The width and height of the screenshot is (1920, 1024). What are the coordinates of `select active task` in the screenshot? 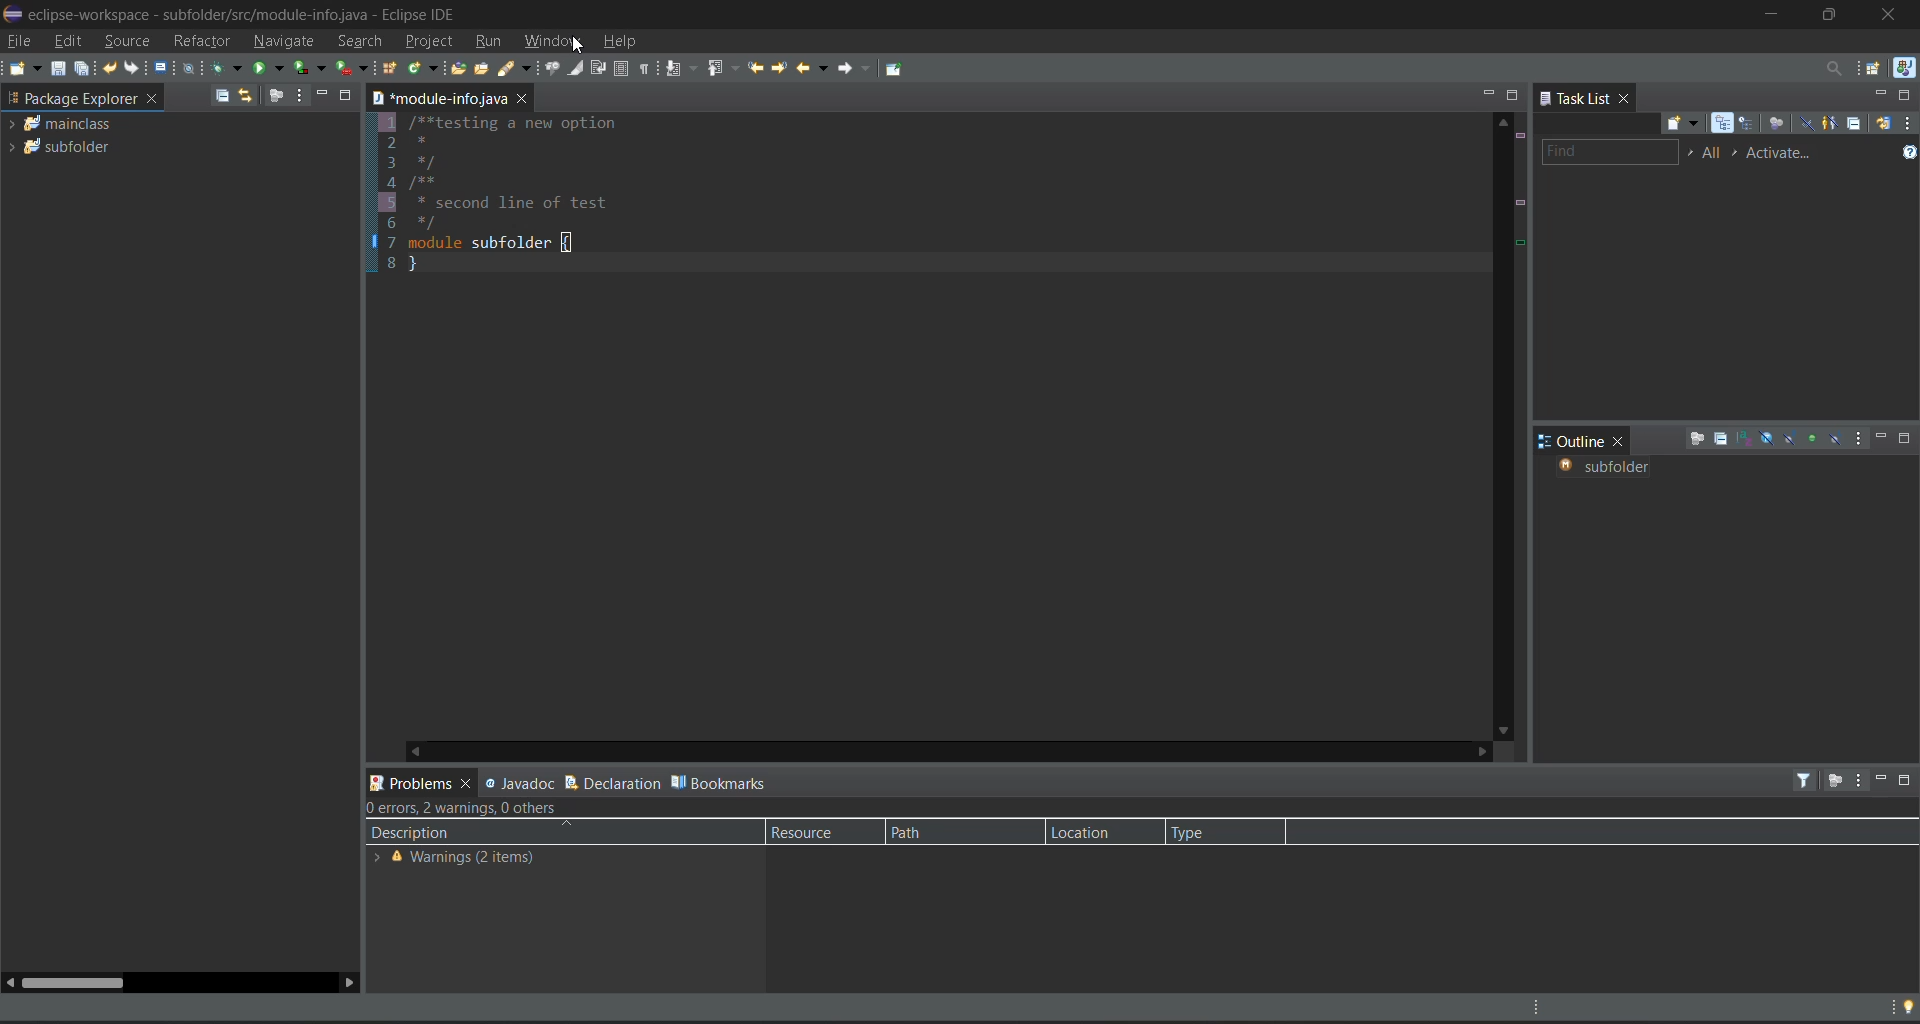 It's located at (1738, 154).